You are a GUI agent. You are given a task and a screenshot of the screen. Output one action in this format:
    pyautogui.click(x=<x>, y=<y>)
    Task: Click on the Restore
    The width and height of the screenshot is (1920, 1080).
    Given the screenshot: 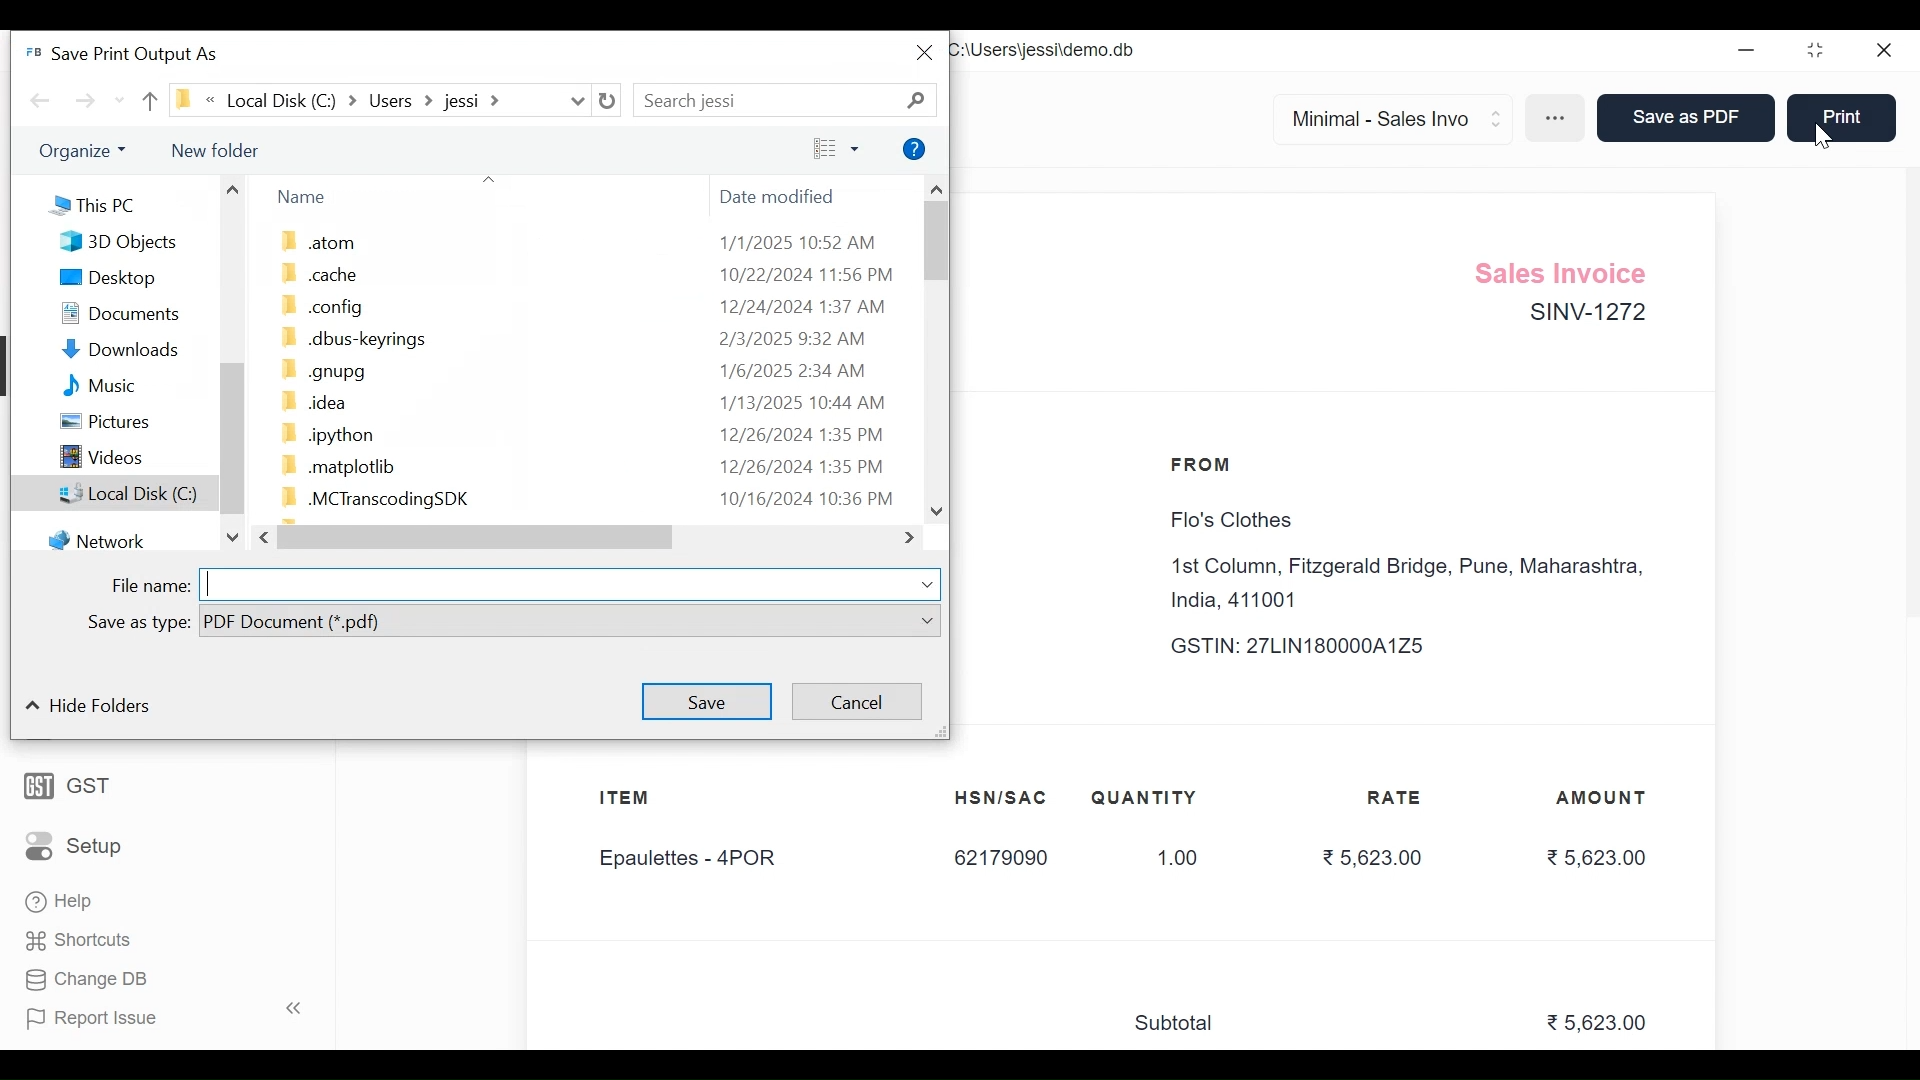 What is the action you would take?
    pyautogui.click(x=1818, y=52)
    